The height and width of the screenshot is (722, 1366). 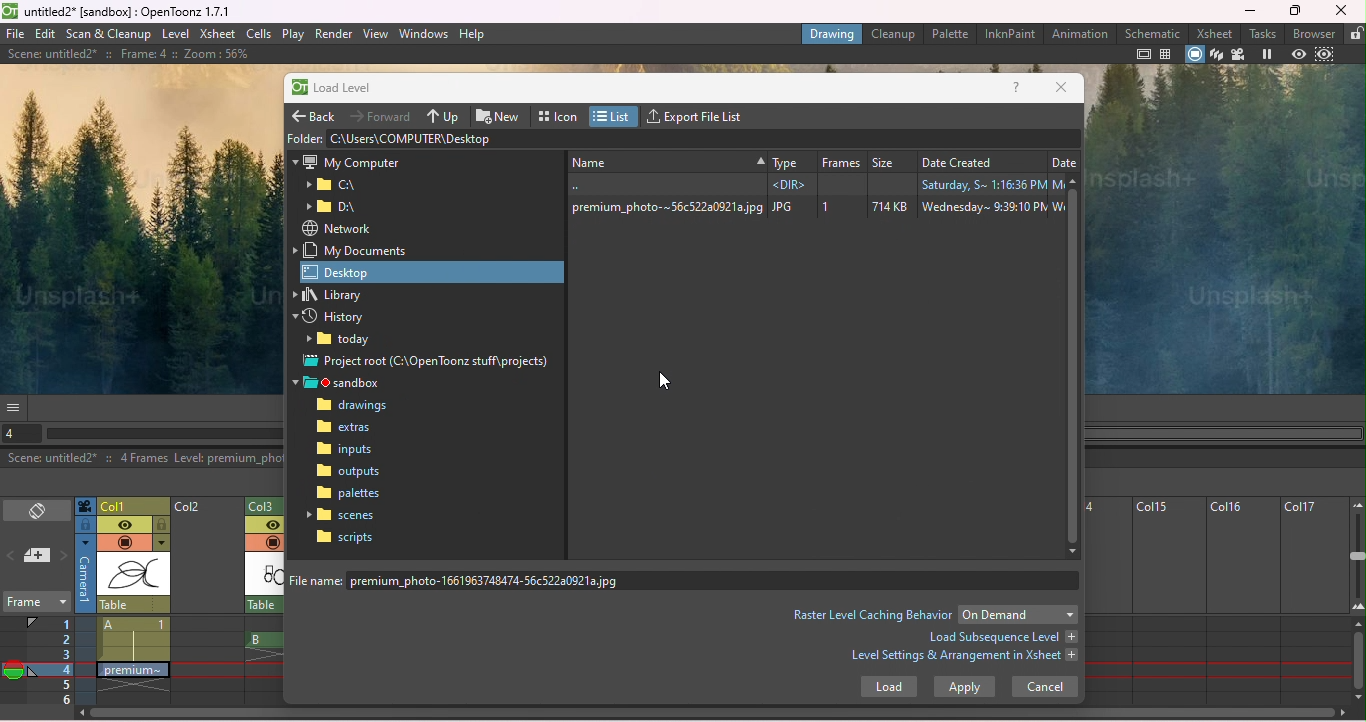 What do you see at coordinates (434, 271) in the screenshot?
I see `Desktop` at bounding box center [434, 271].